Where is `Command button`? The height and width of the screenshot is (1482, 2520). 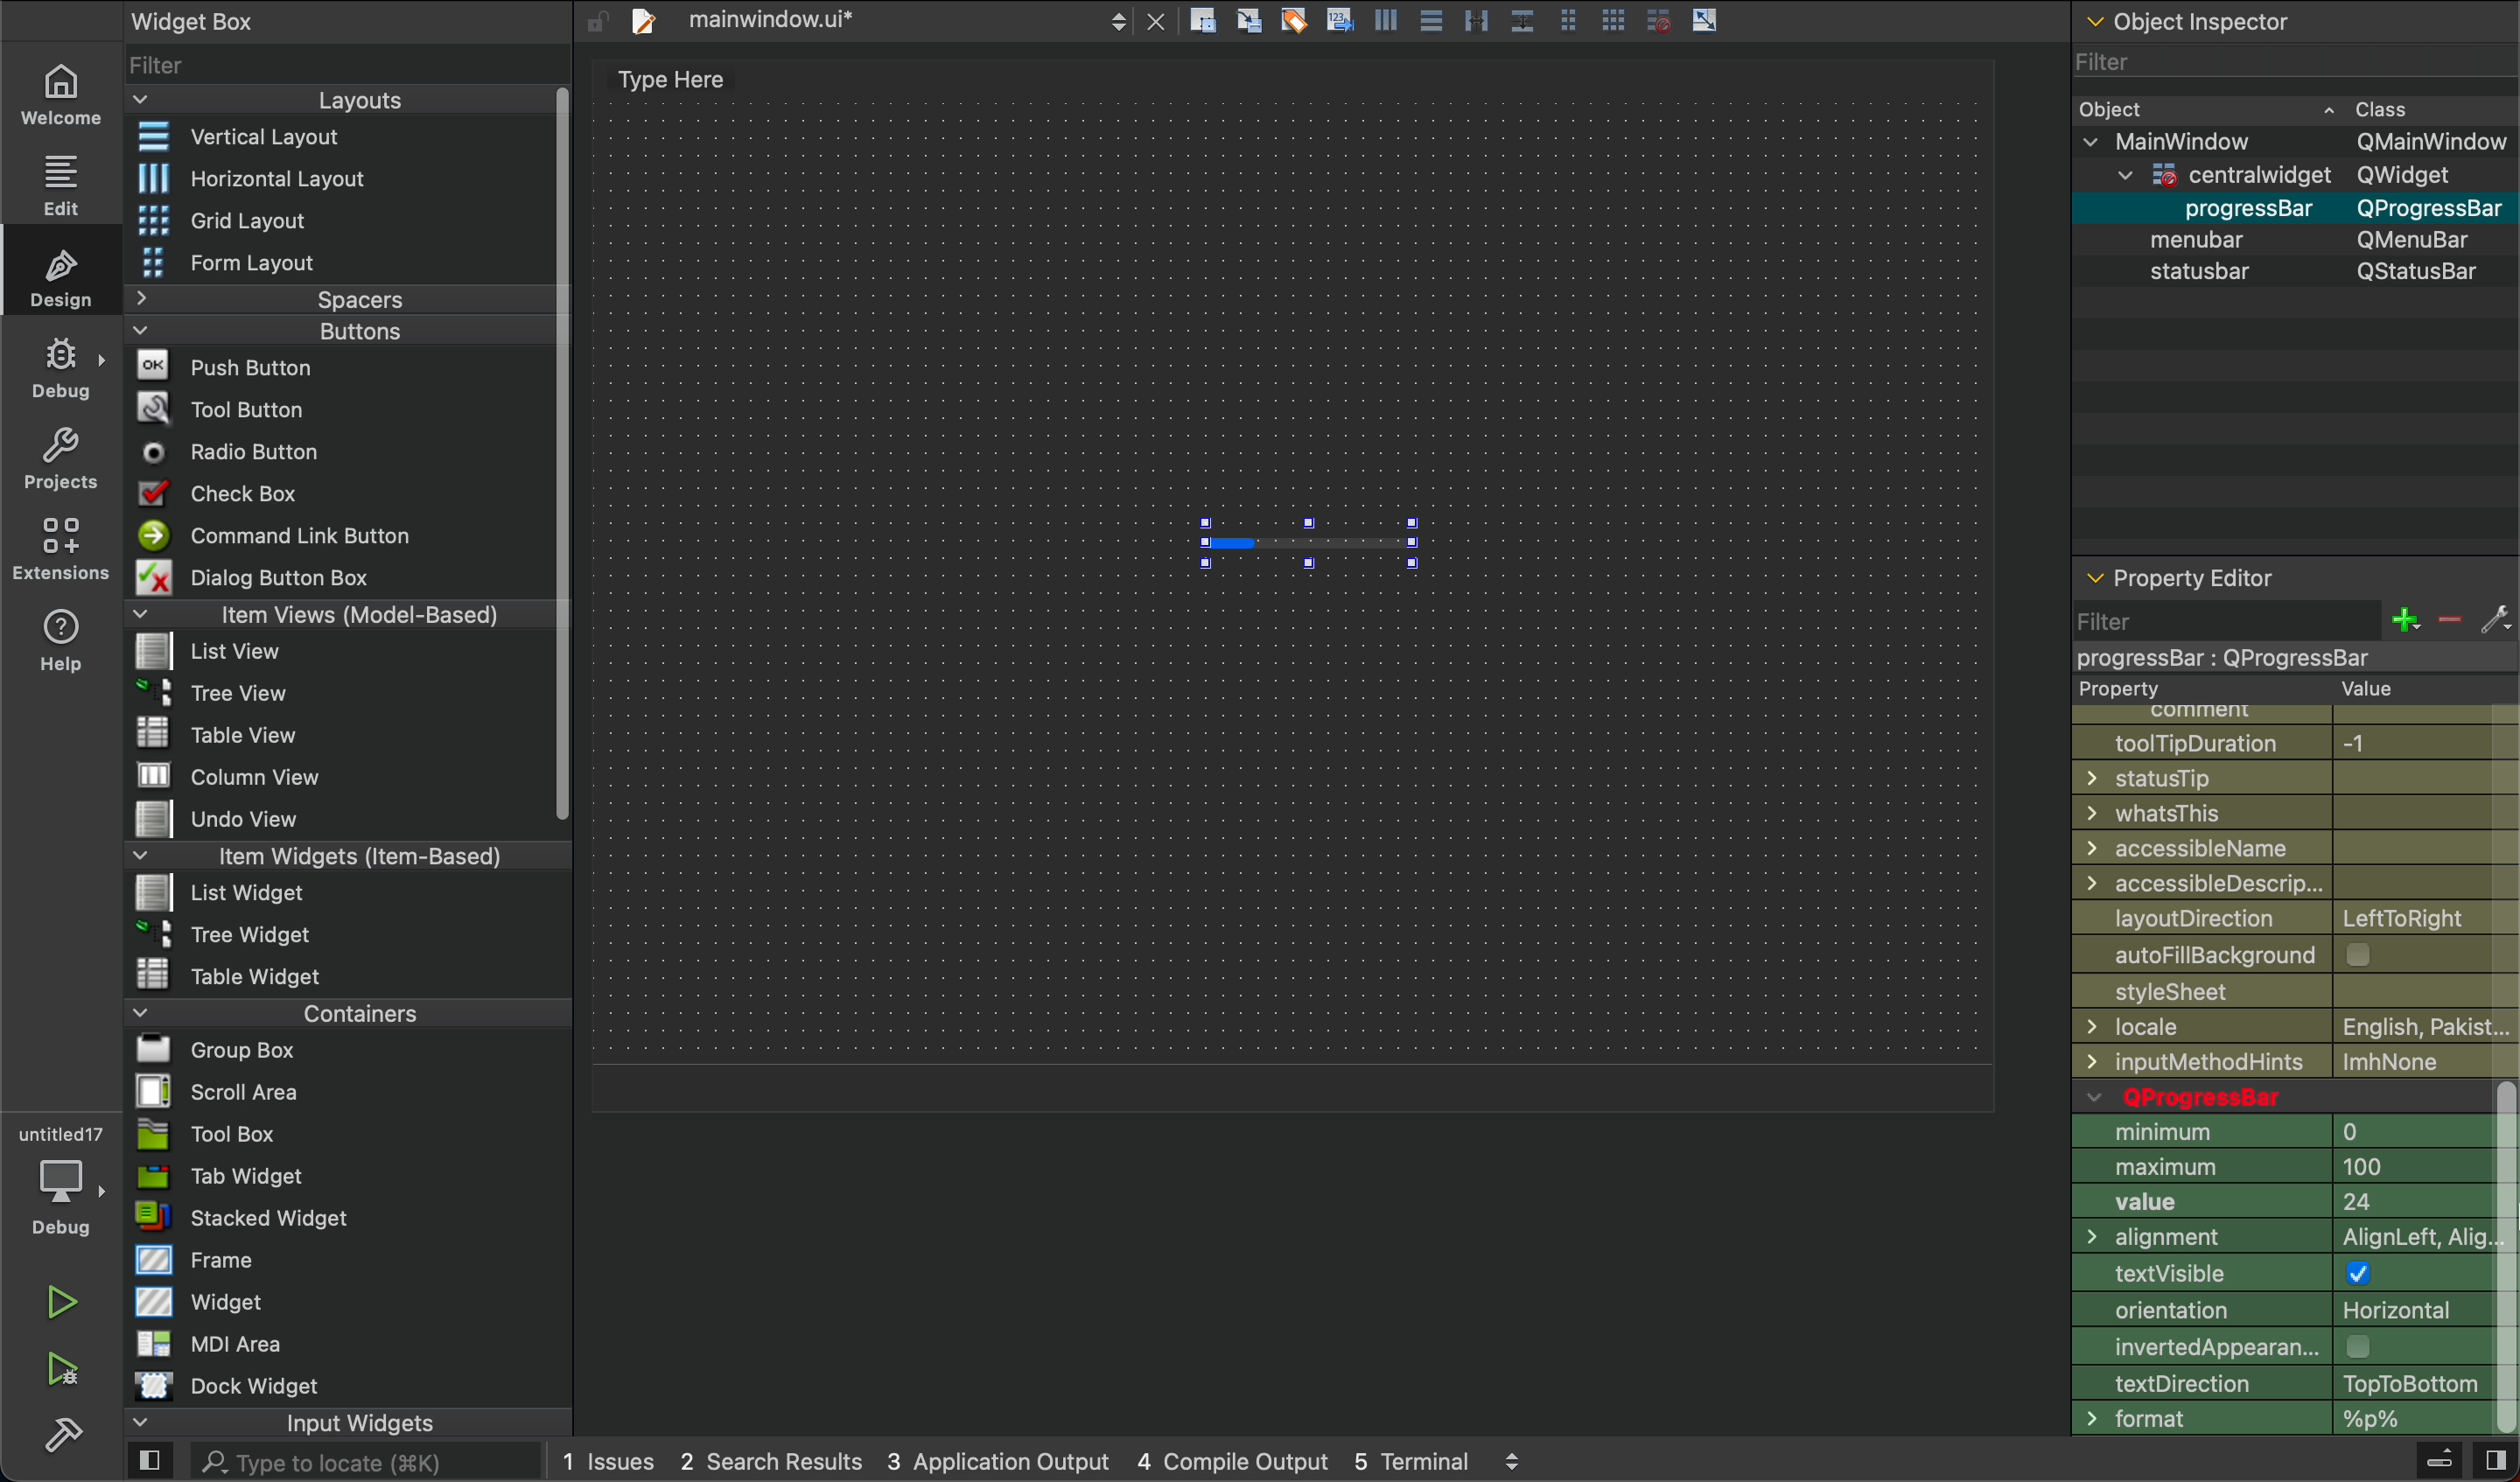
Command button is located at coordinates (284, 535).